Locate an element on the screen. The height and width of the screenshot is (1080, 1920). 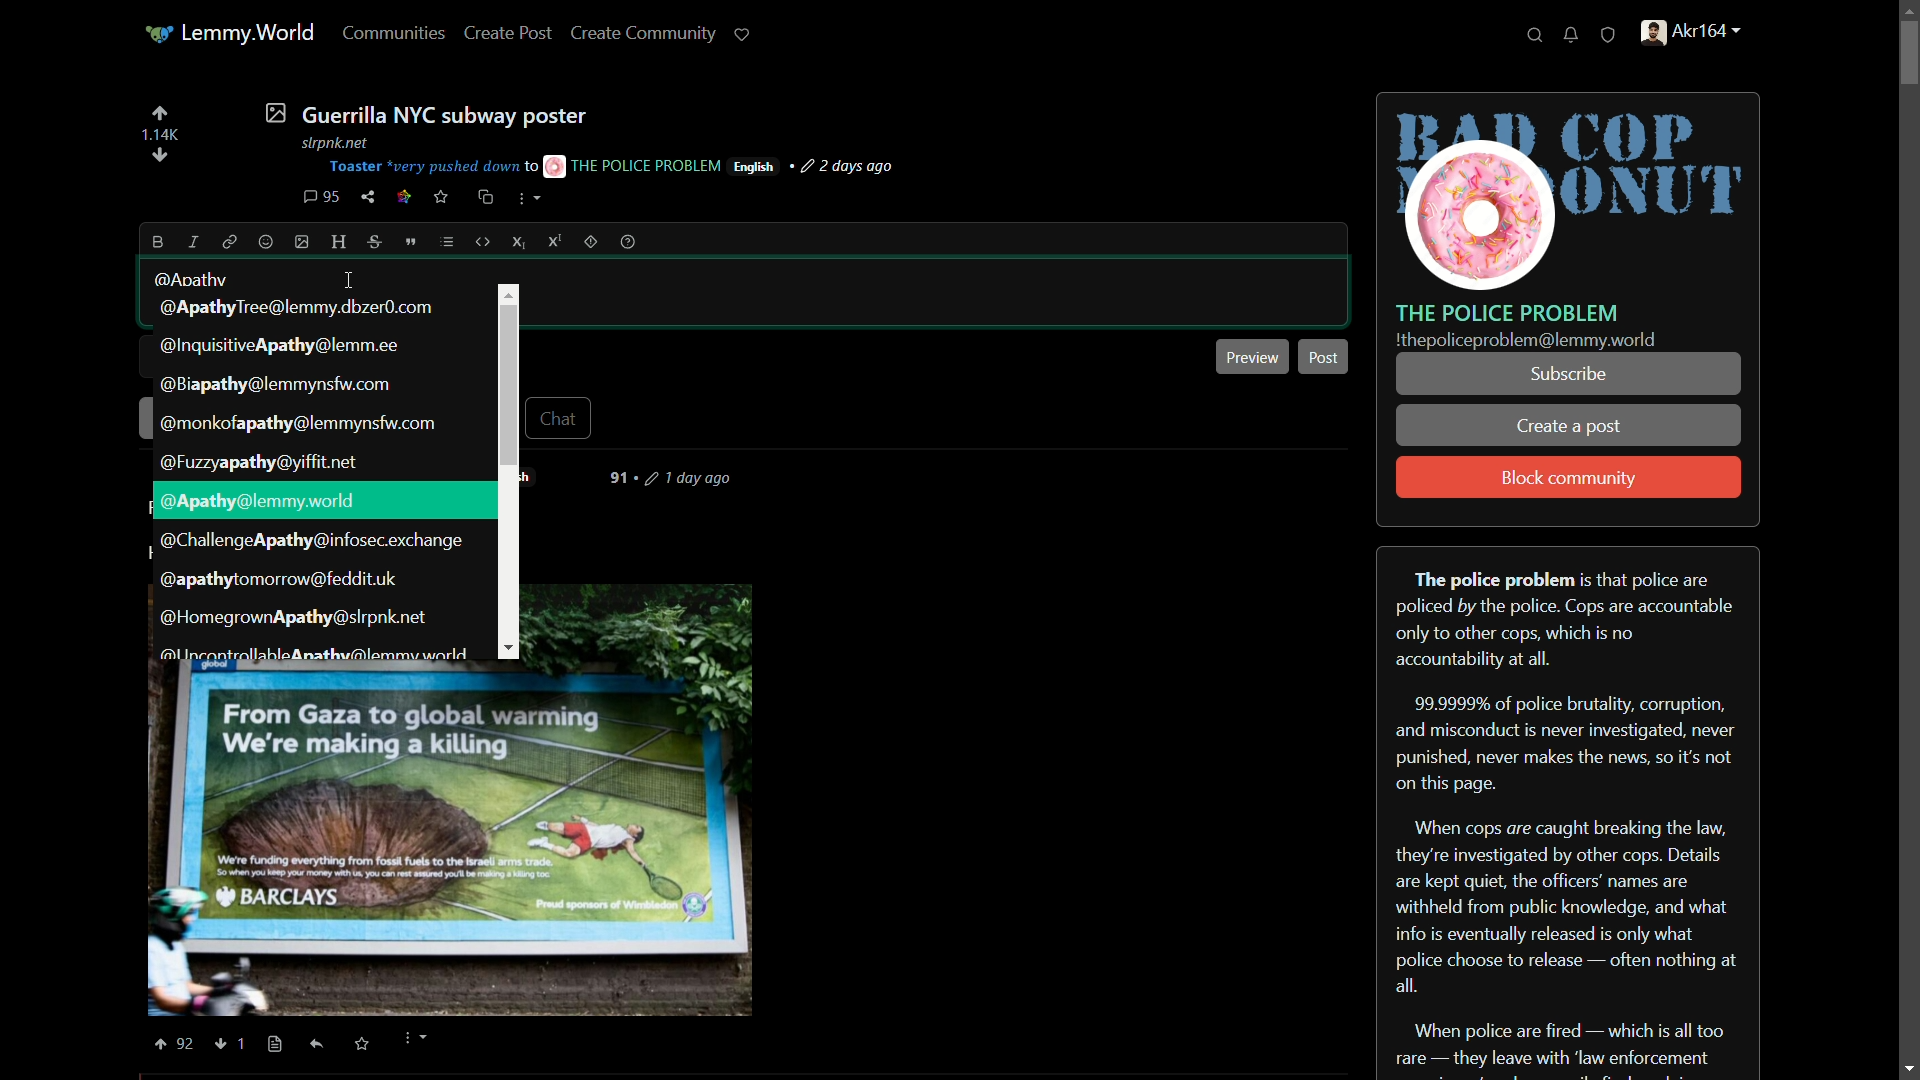
communities  is located at coordinates (396, 32).